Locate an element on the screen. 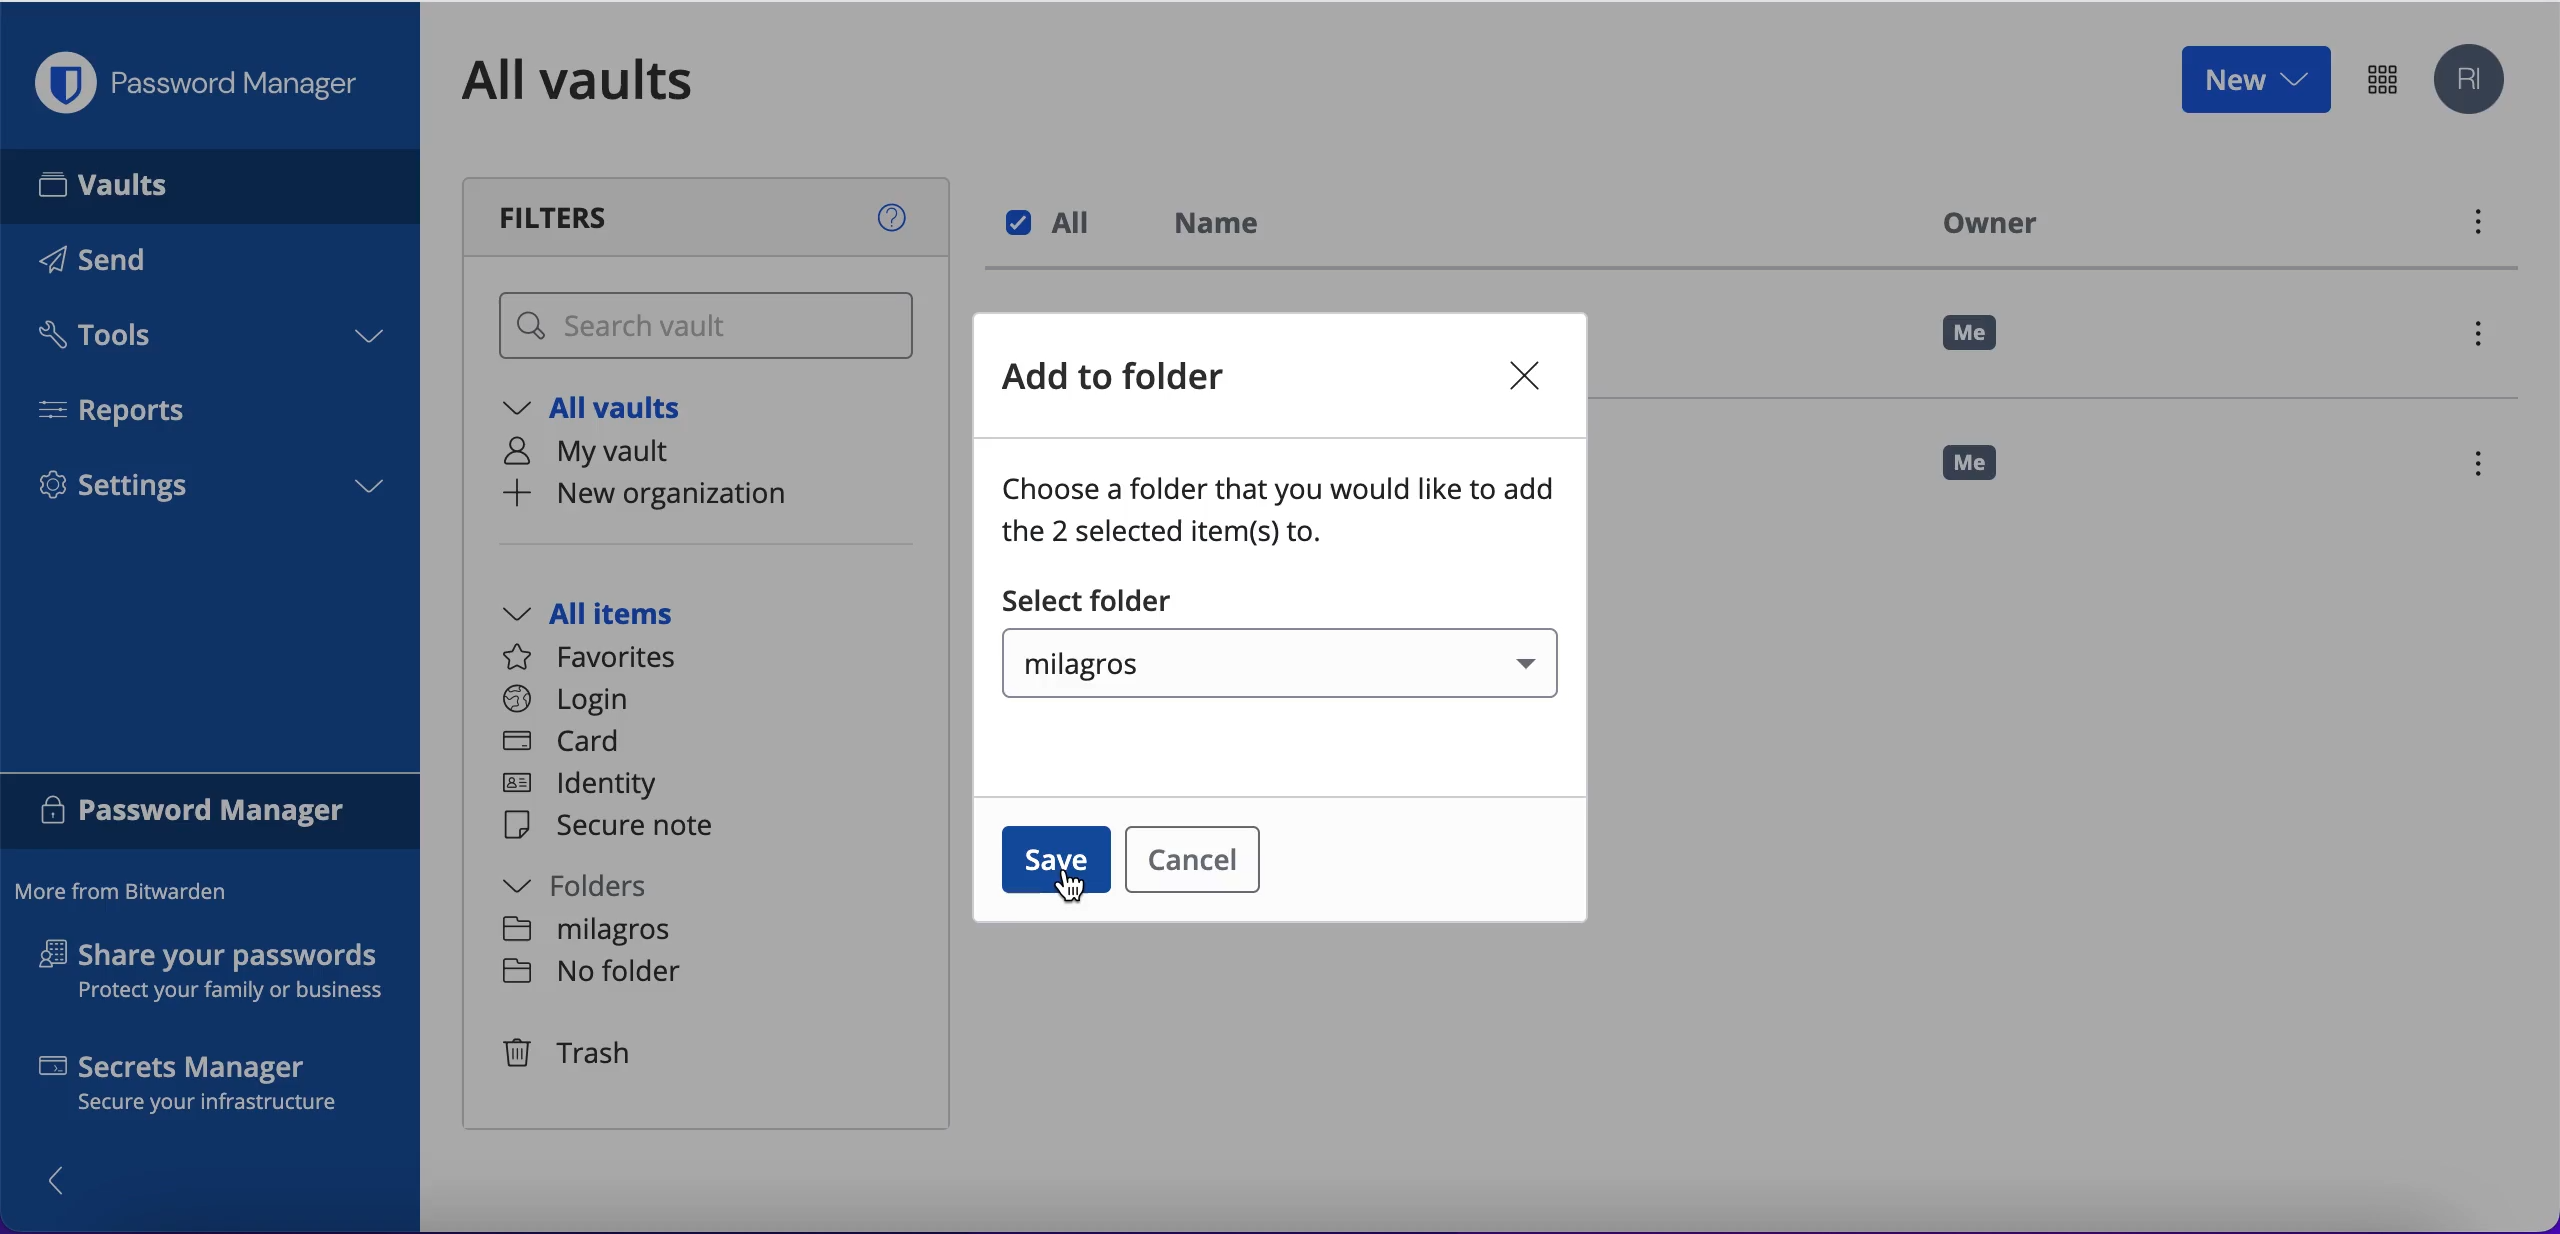  folder selected is located at coordinates (1293, 666).